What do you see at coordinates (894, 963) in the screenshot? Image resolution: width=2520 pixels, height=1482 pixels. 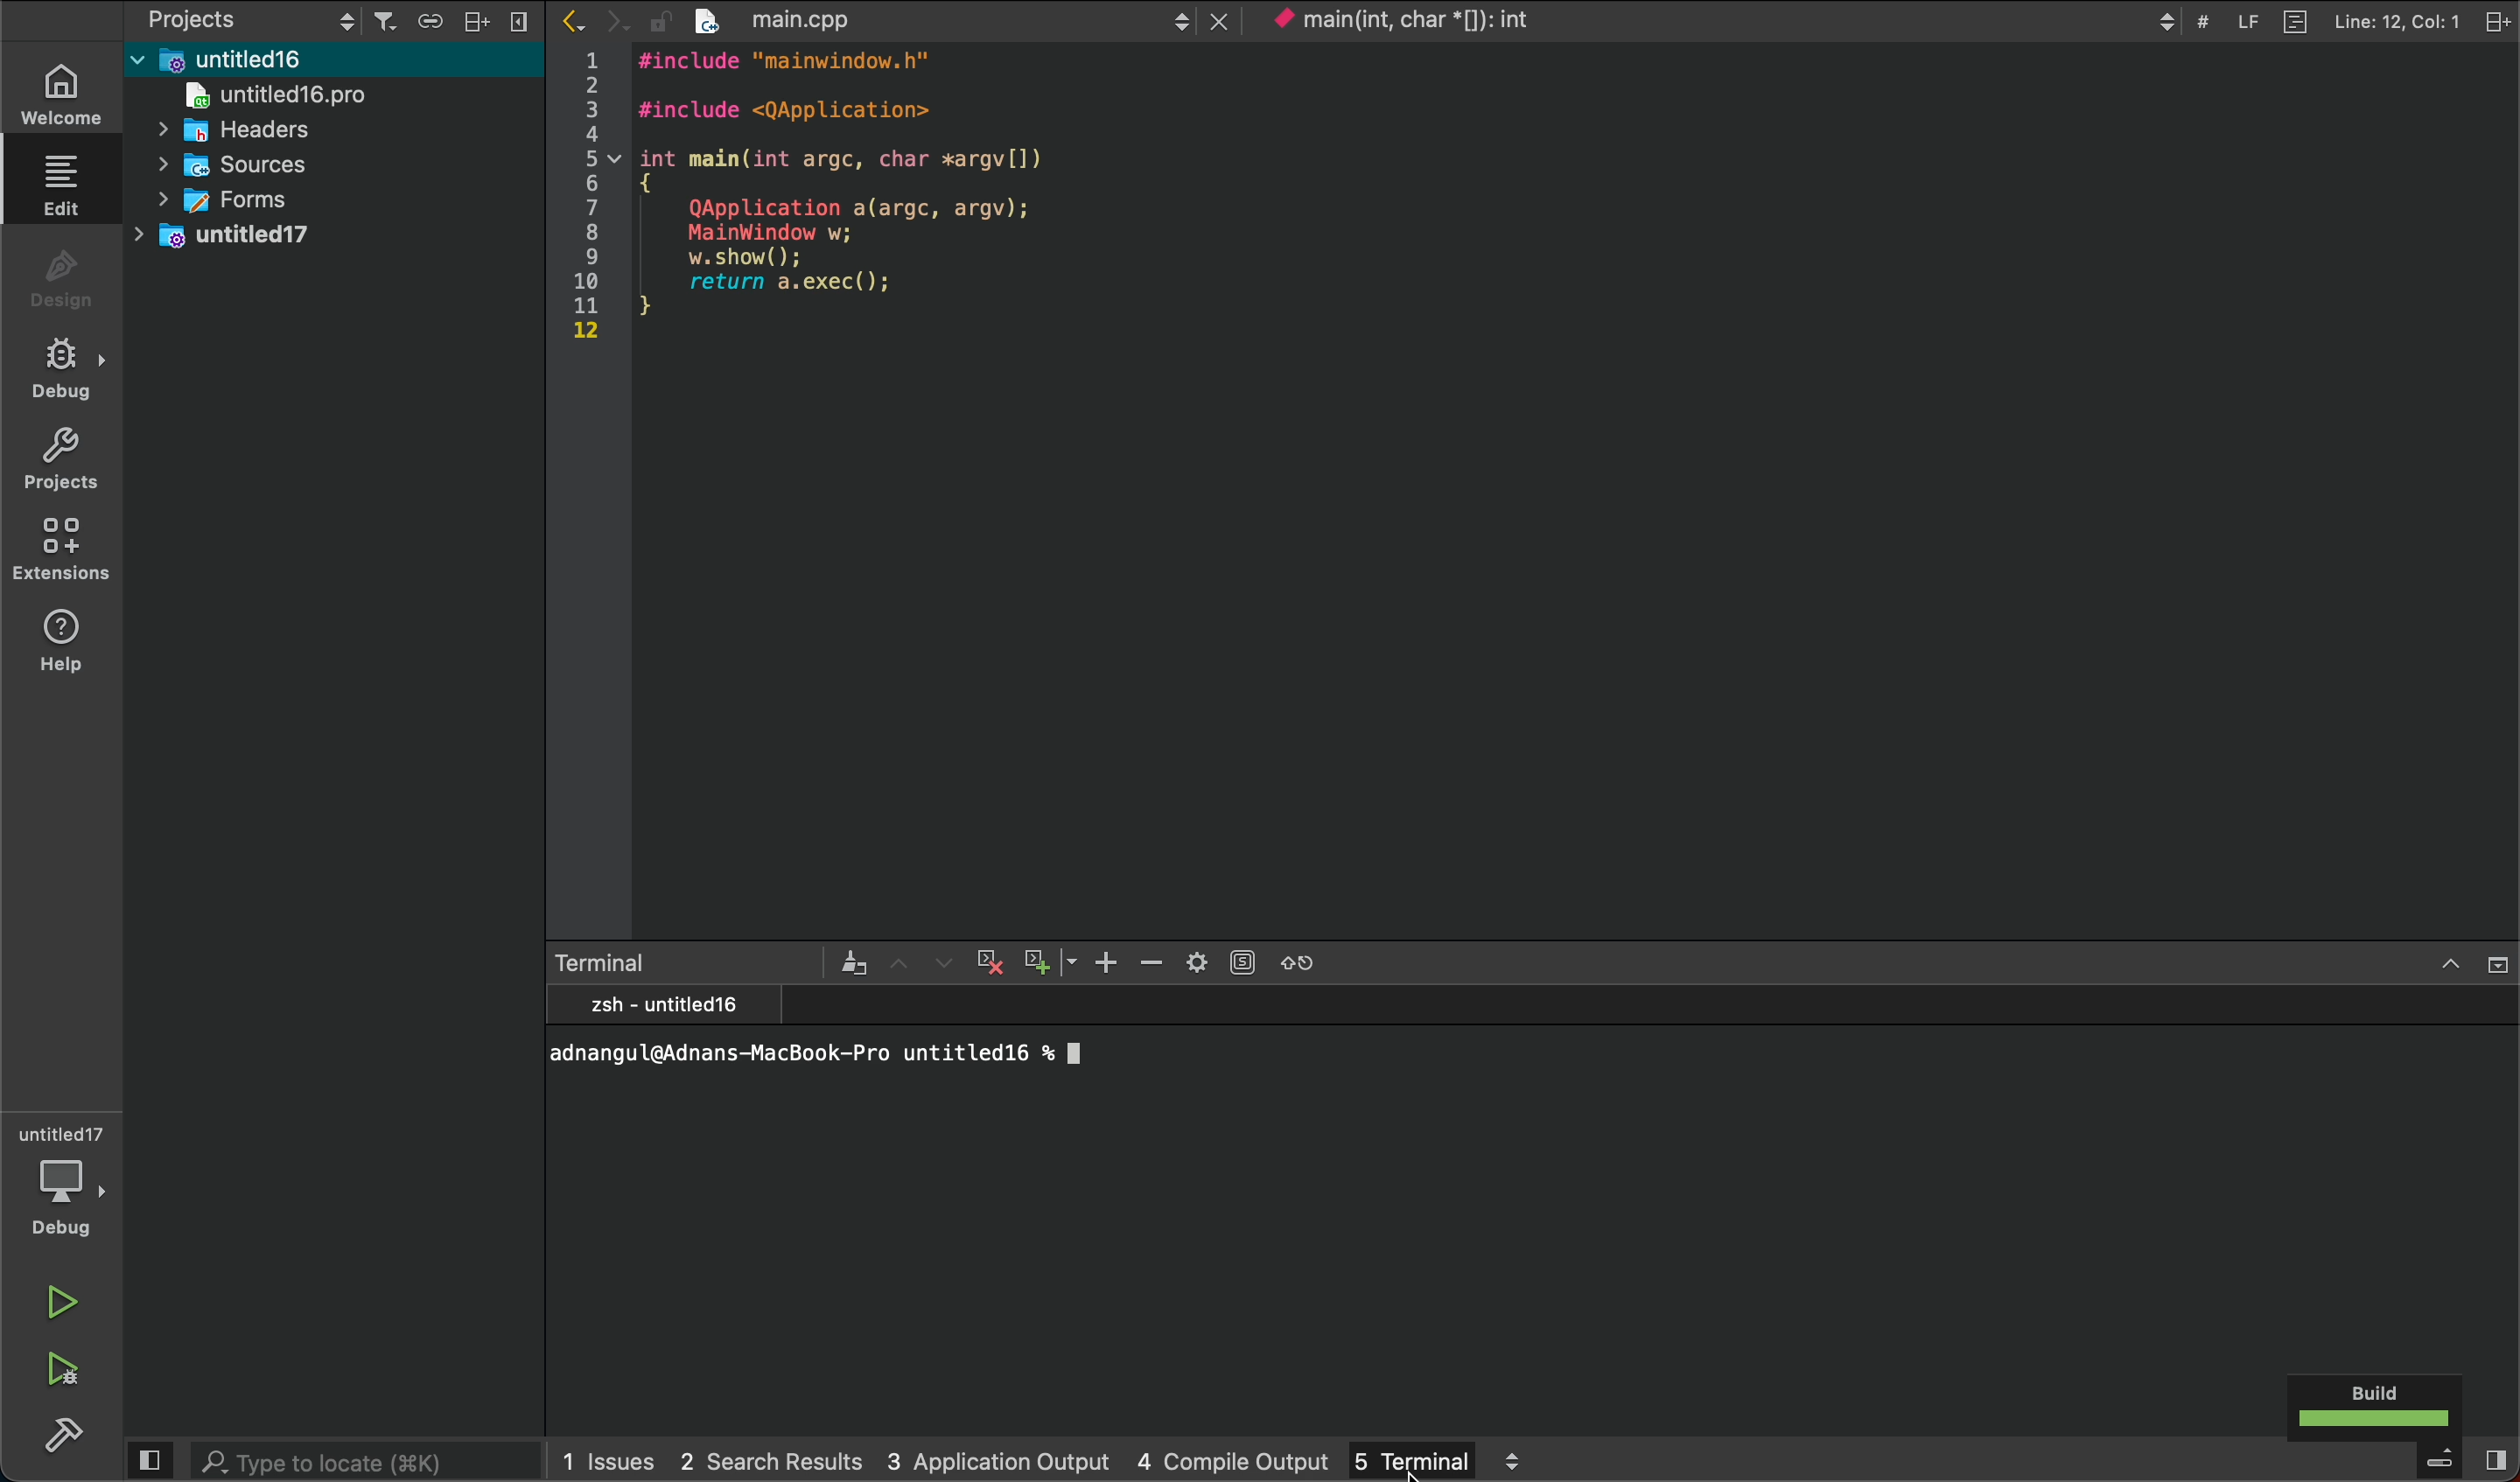 I see `upwards` at bounding box center [894, 963].